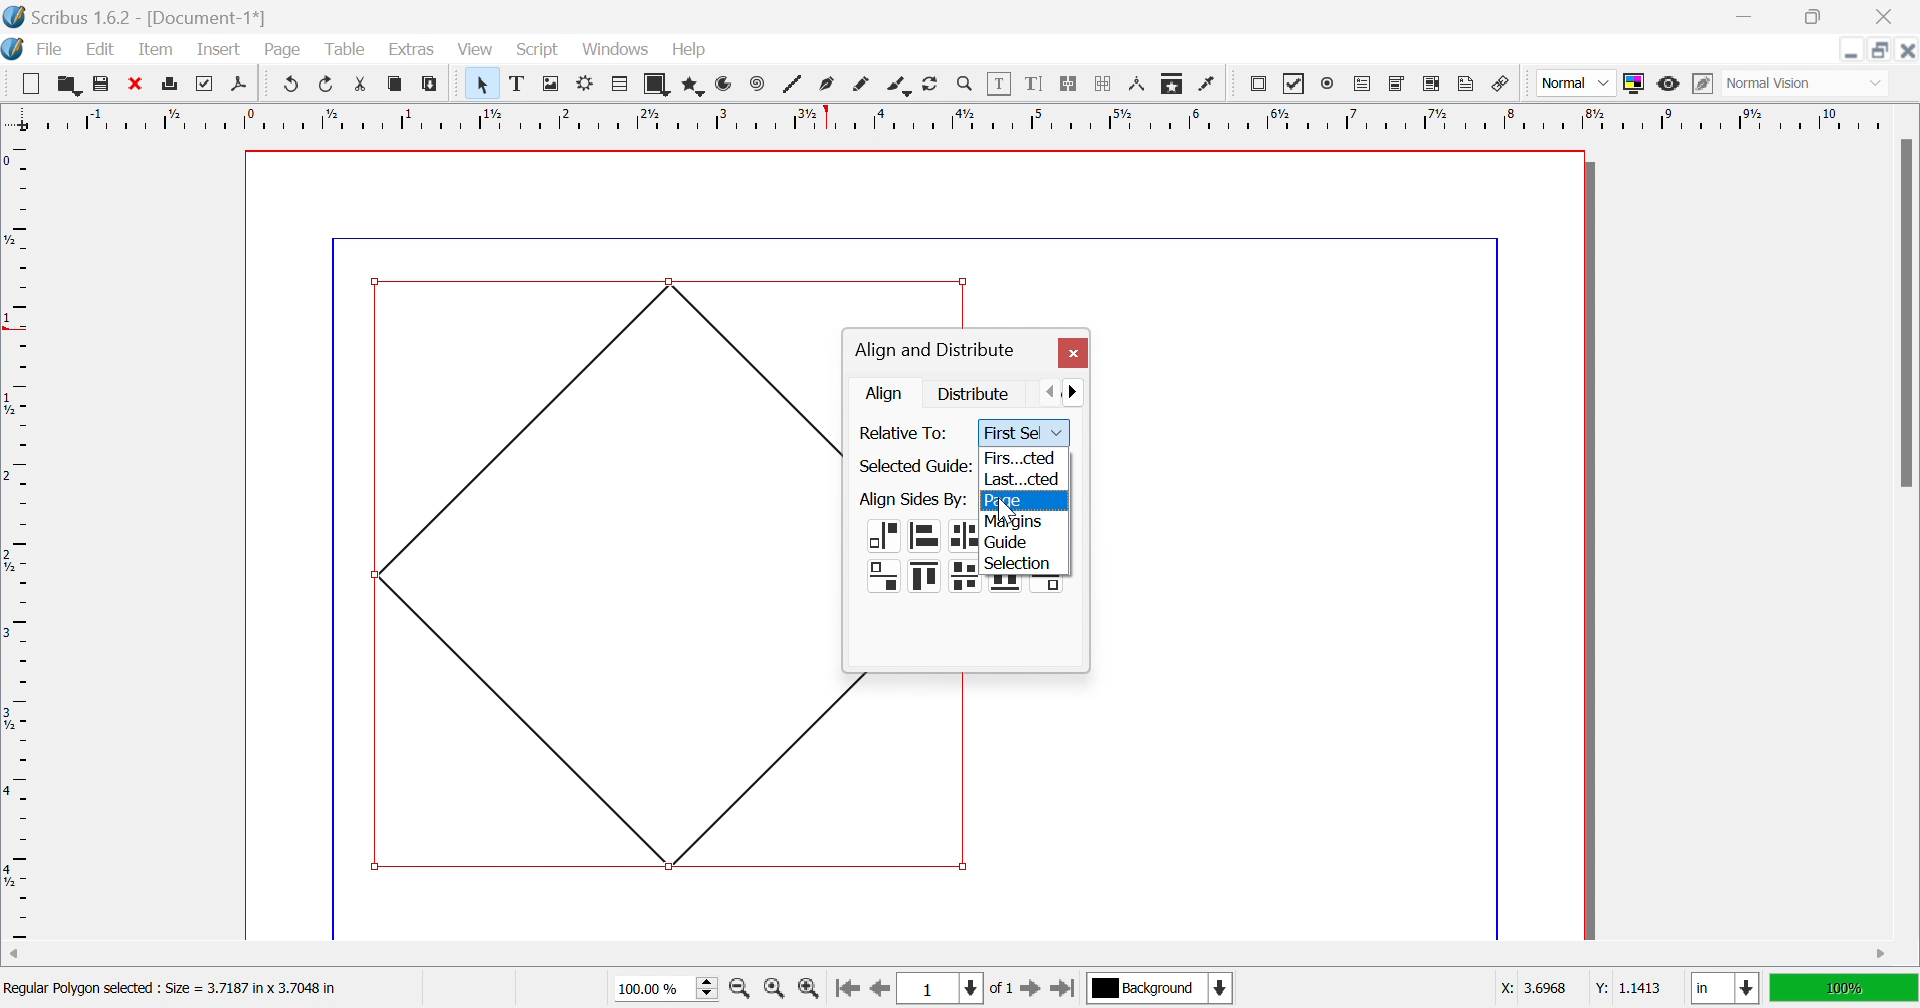 The width and height of the screenshot is (1920, 1008). Describe the element at coordinates (937, 989) in the screenshot. I see `1` at that location.